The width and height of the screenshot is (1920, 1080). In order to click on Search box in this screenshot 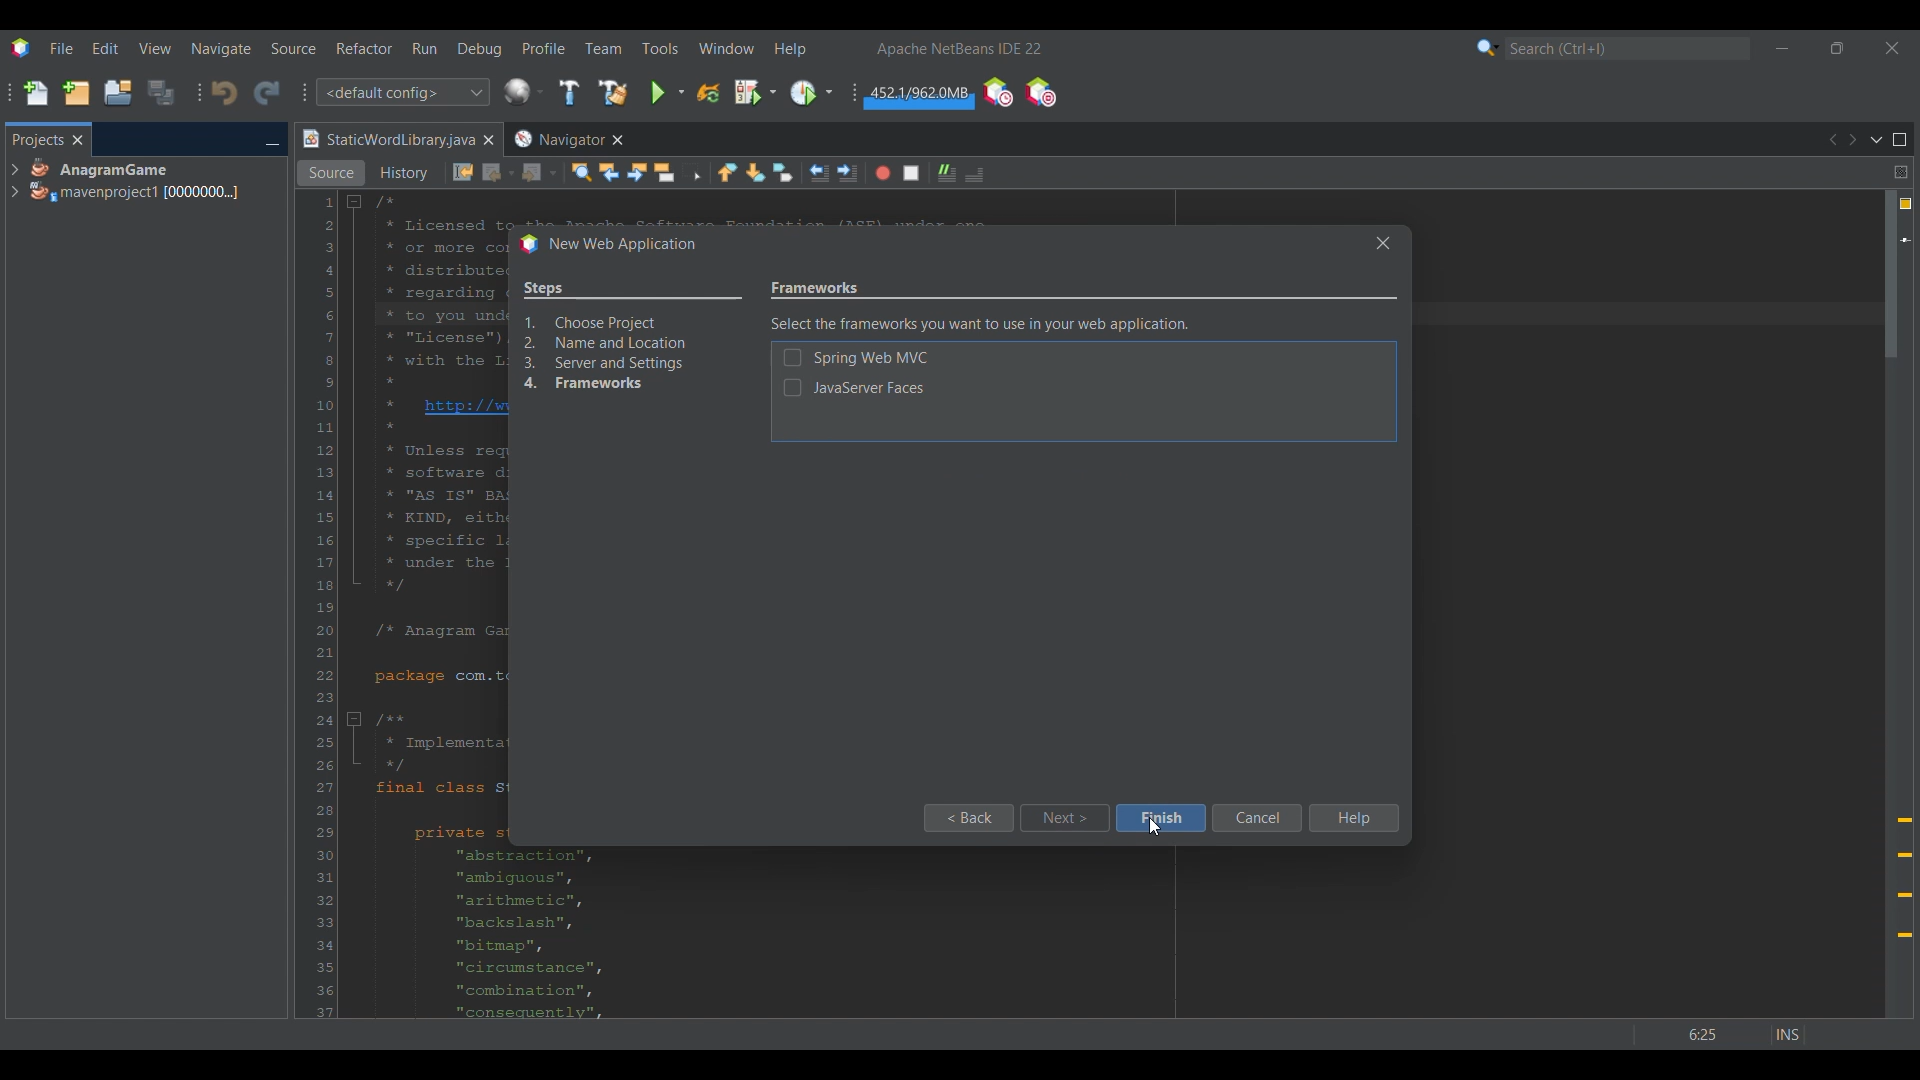, I will do `click(1628, 48)`.